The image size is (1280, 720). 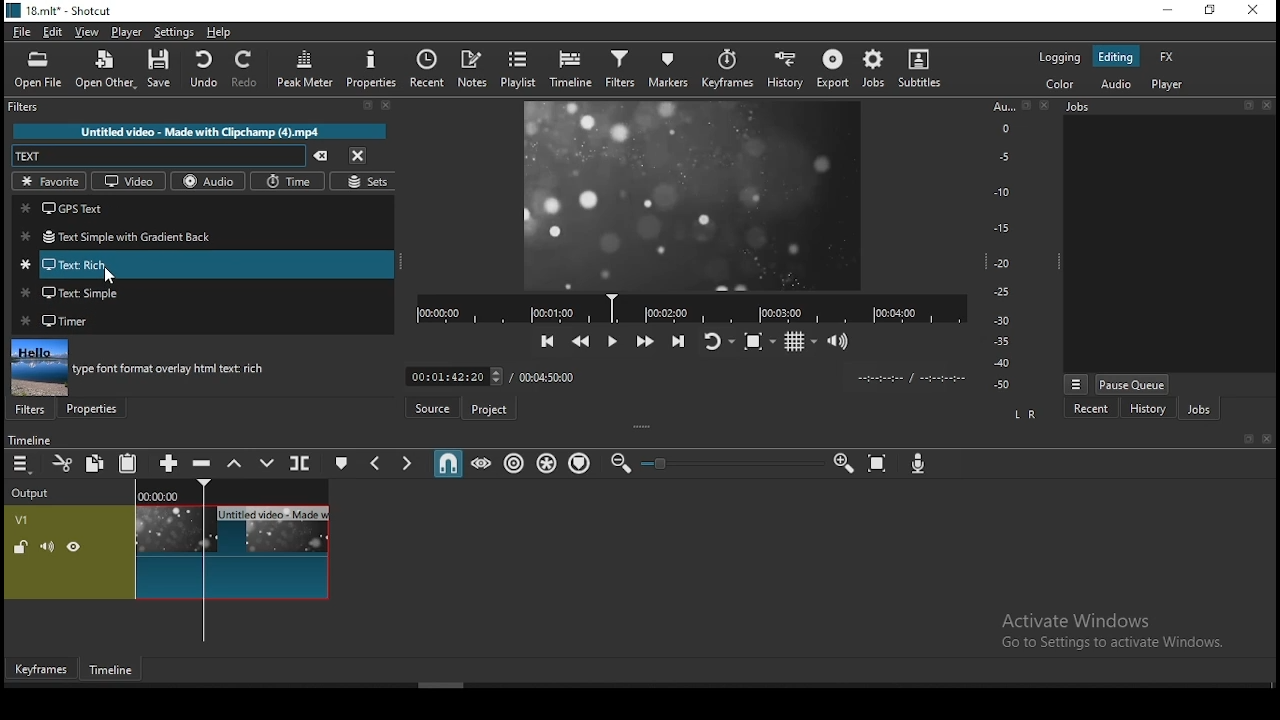 What do you see at coordinates (1168, 56) in the screenshot?
I see `fx` at bounding box center [1168, 56].